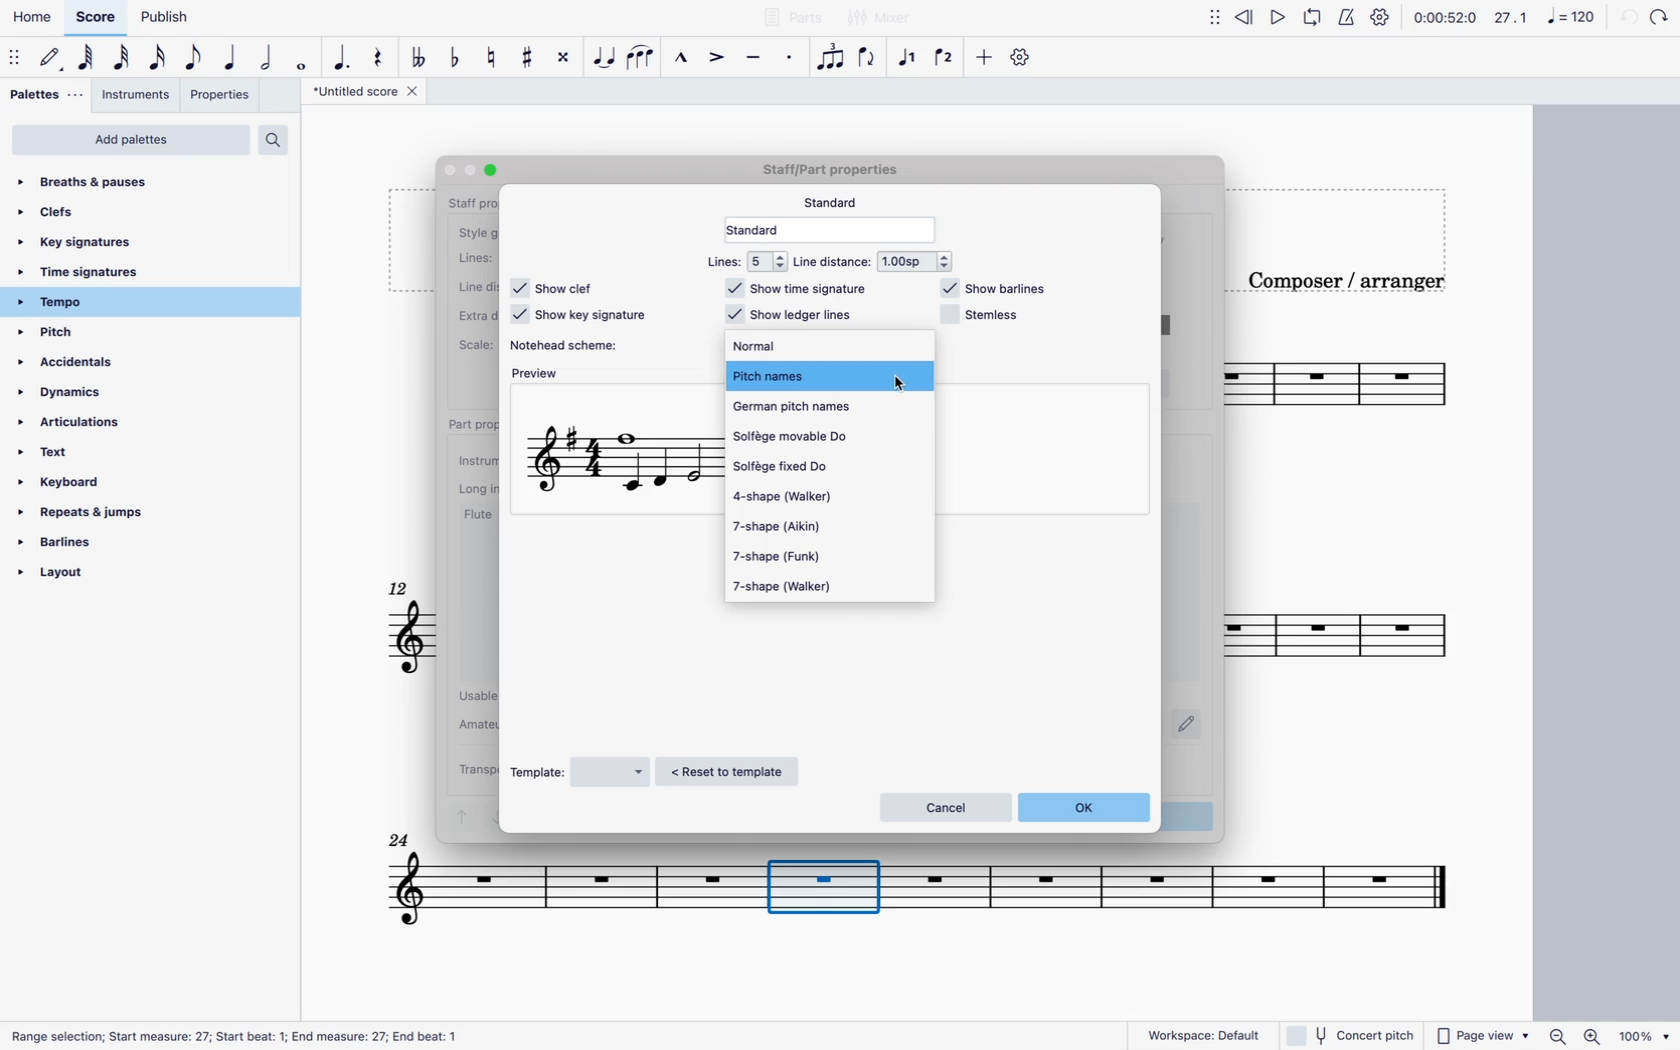  Describe the element at coordinates (926, 898) in the screenshot. I see `score` at that location.